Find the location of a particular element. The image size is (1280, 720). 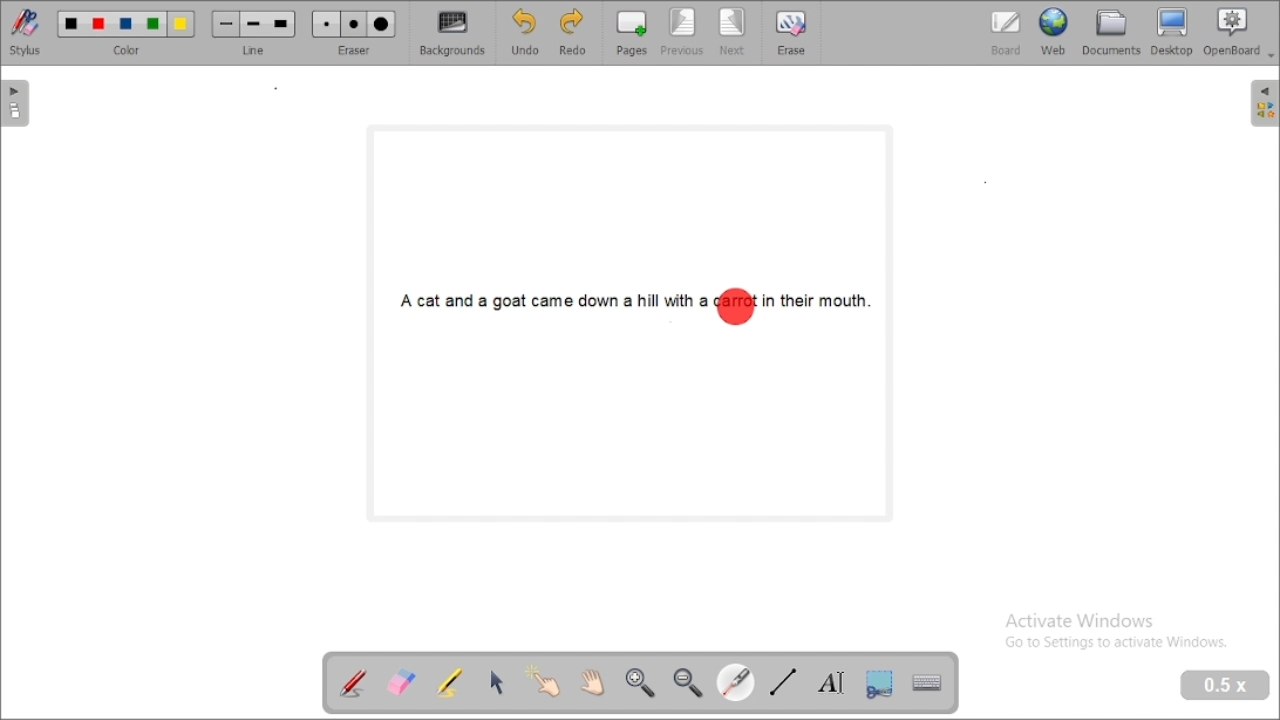

backgrounds is located at coordinates (454, 33).